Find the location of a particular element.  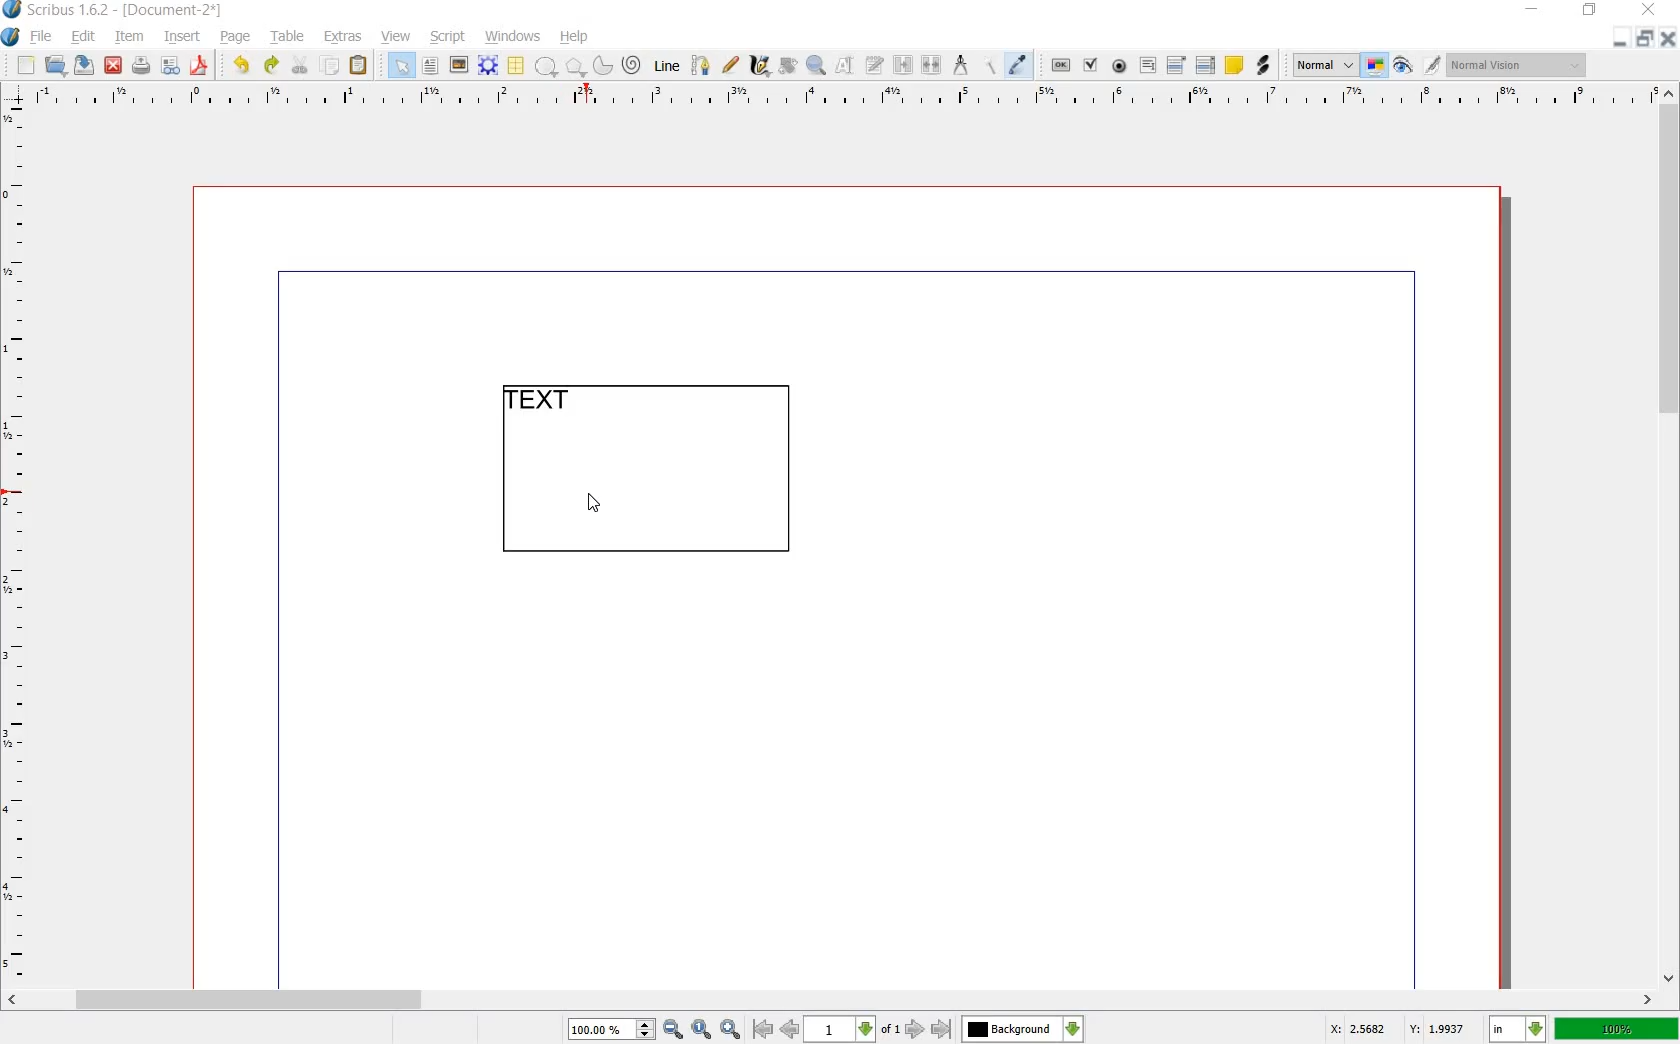

calligraphic line is located at coordinates (759, 64).